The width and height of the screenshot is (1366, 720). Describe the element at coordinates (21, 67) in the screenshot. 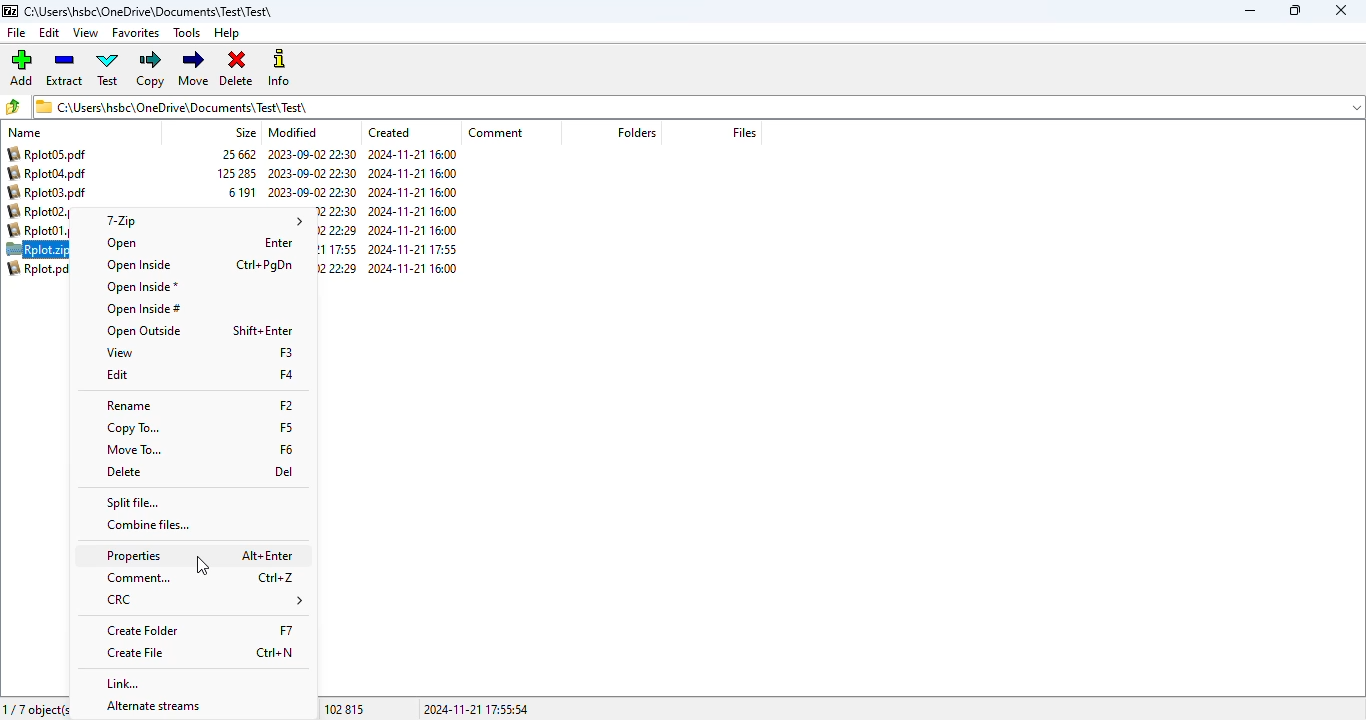

I see `add` at that location.